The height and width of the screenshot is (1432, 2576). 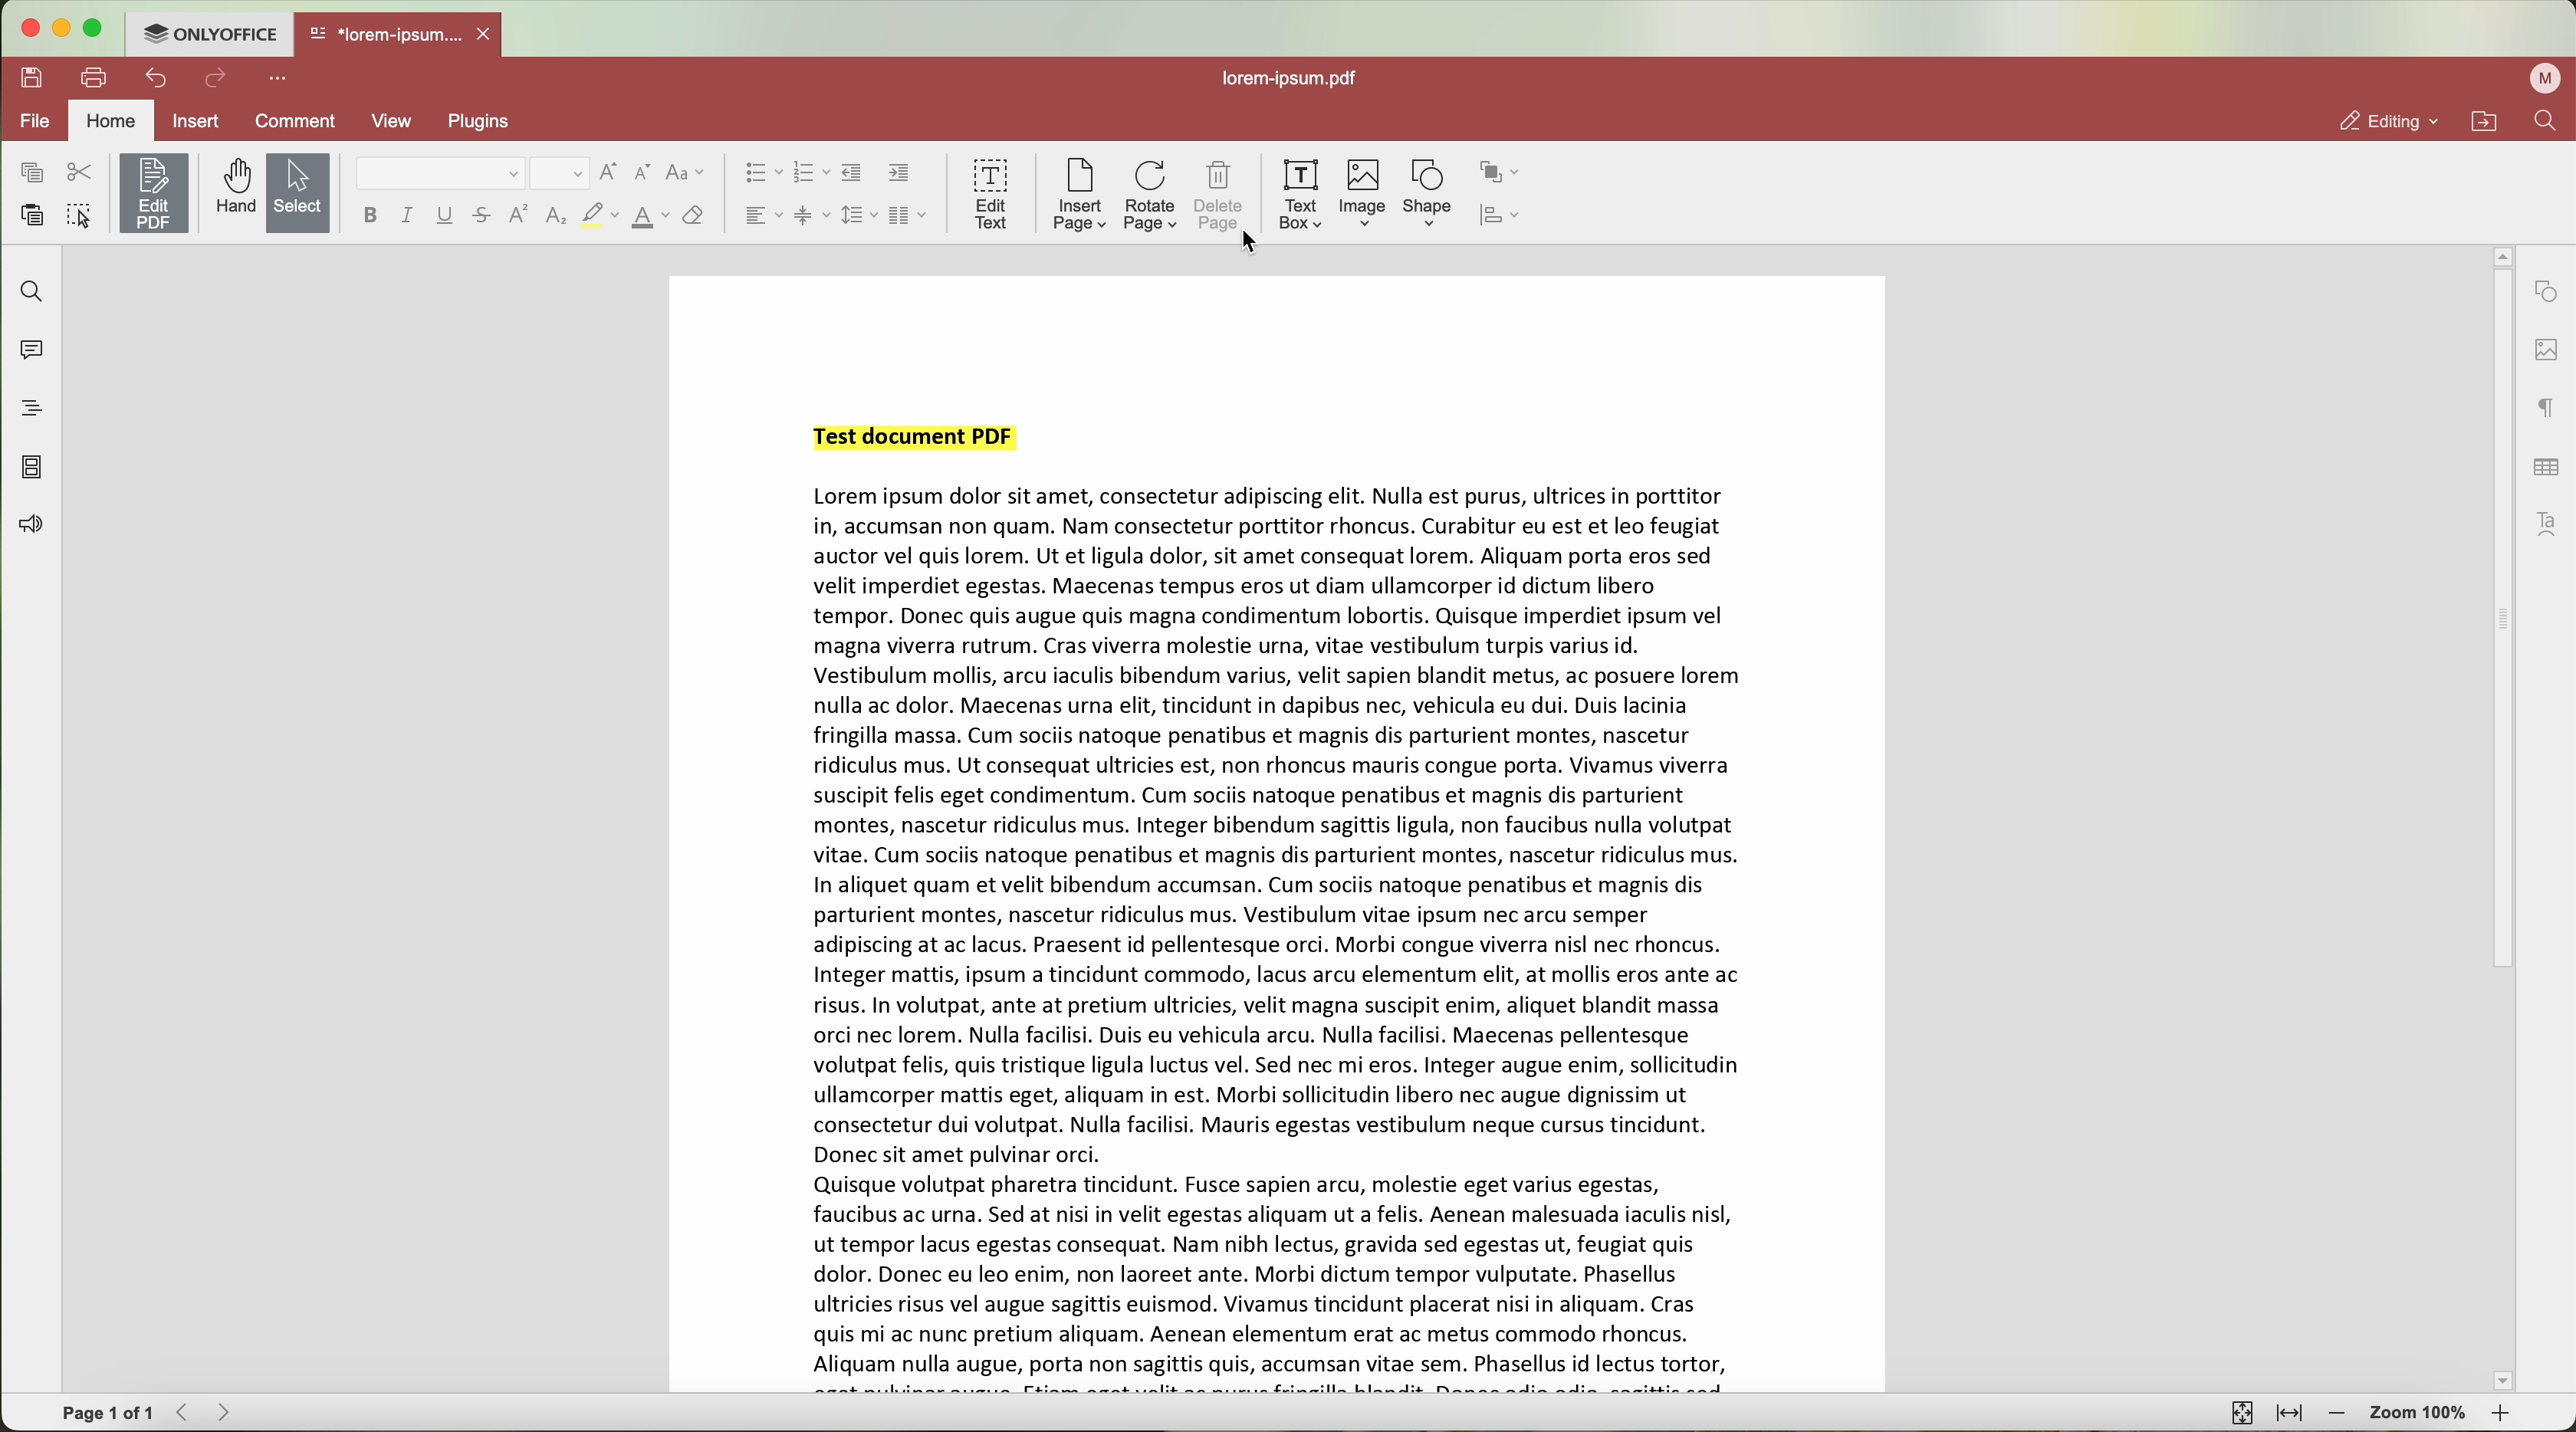 I want to click on select all, so click(x=79, y=215).